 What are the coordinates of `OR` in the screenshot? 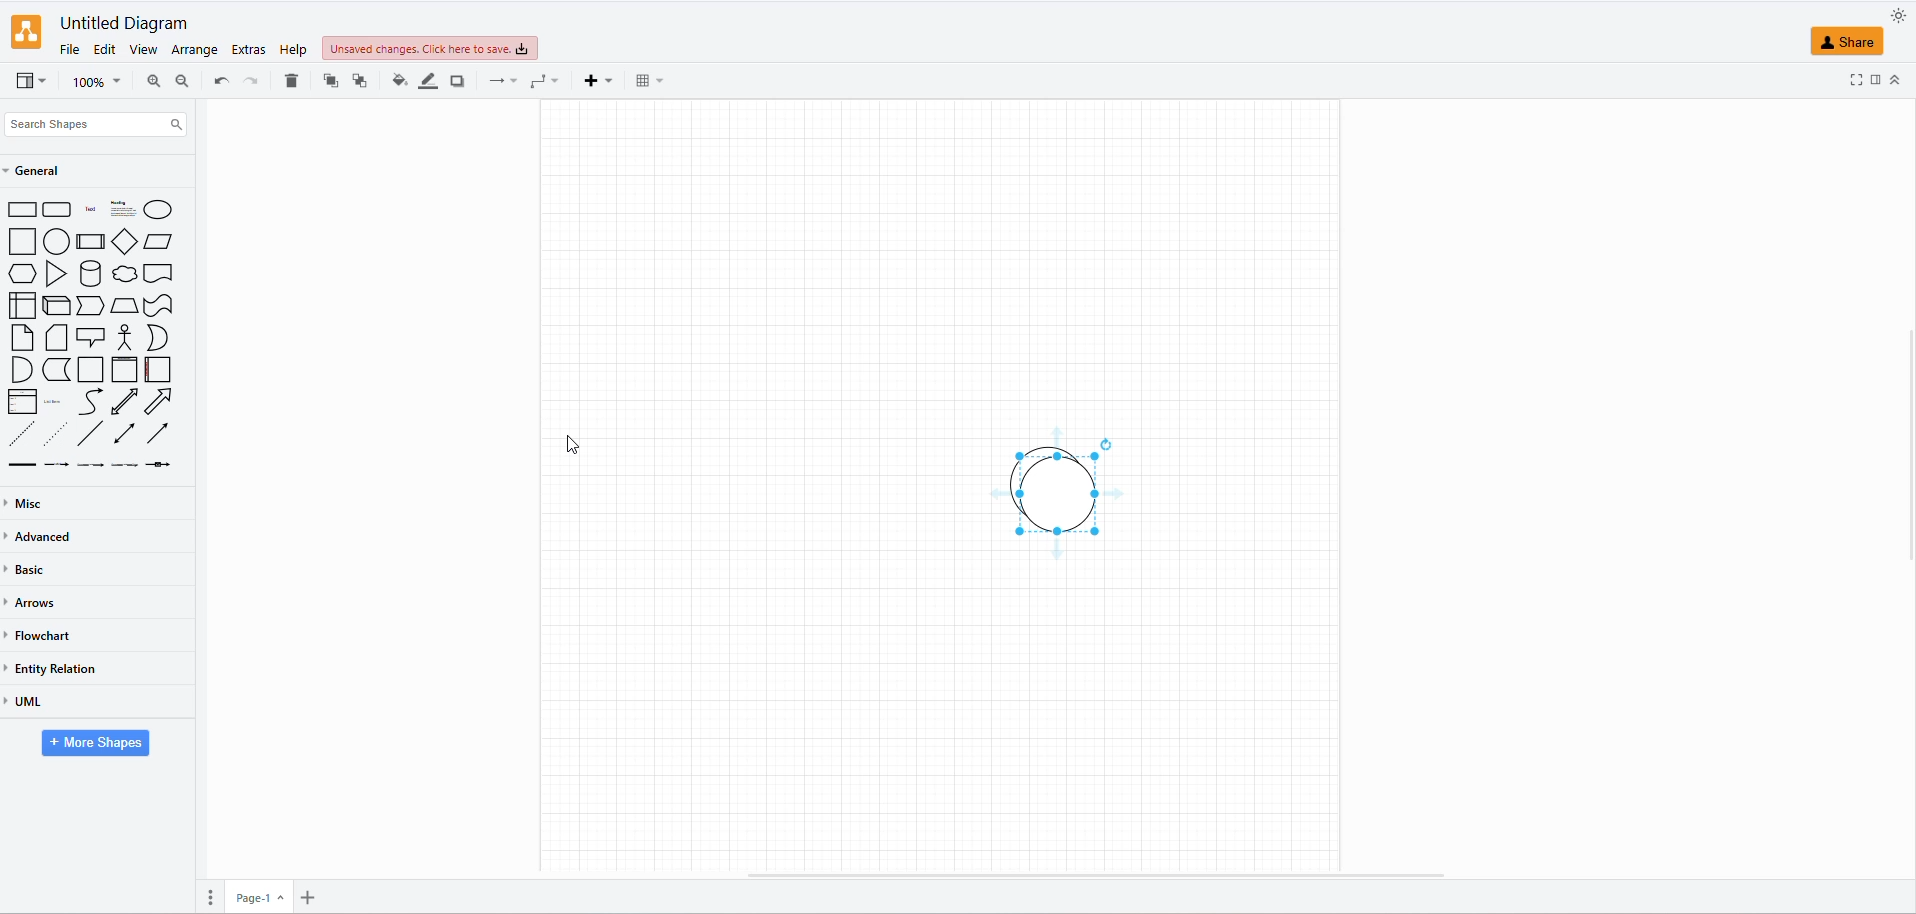 It's located at (153, 337).